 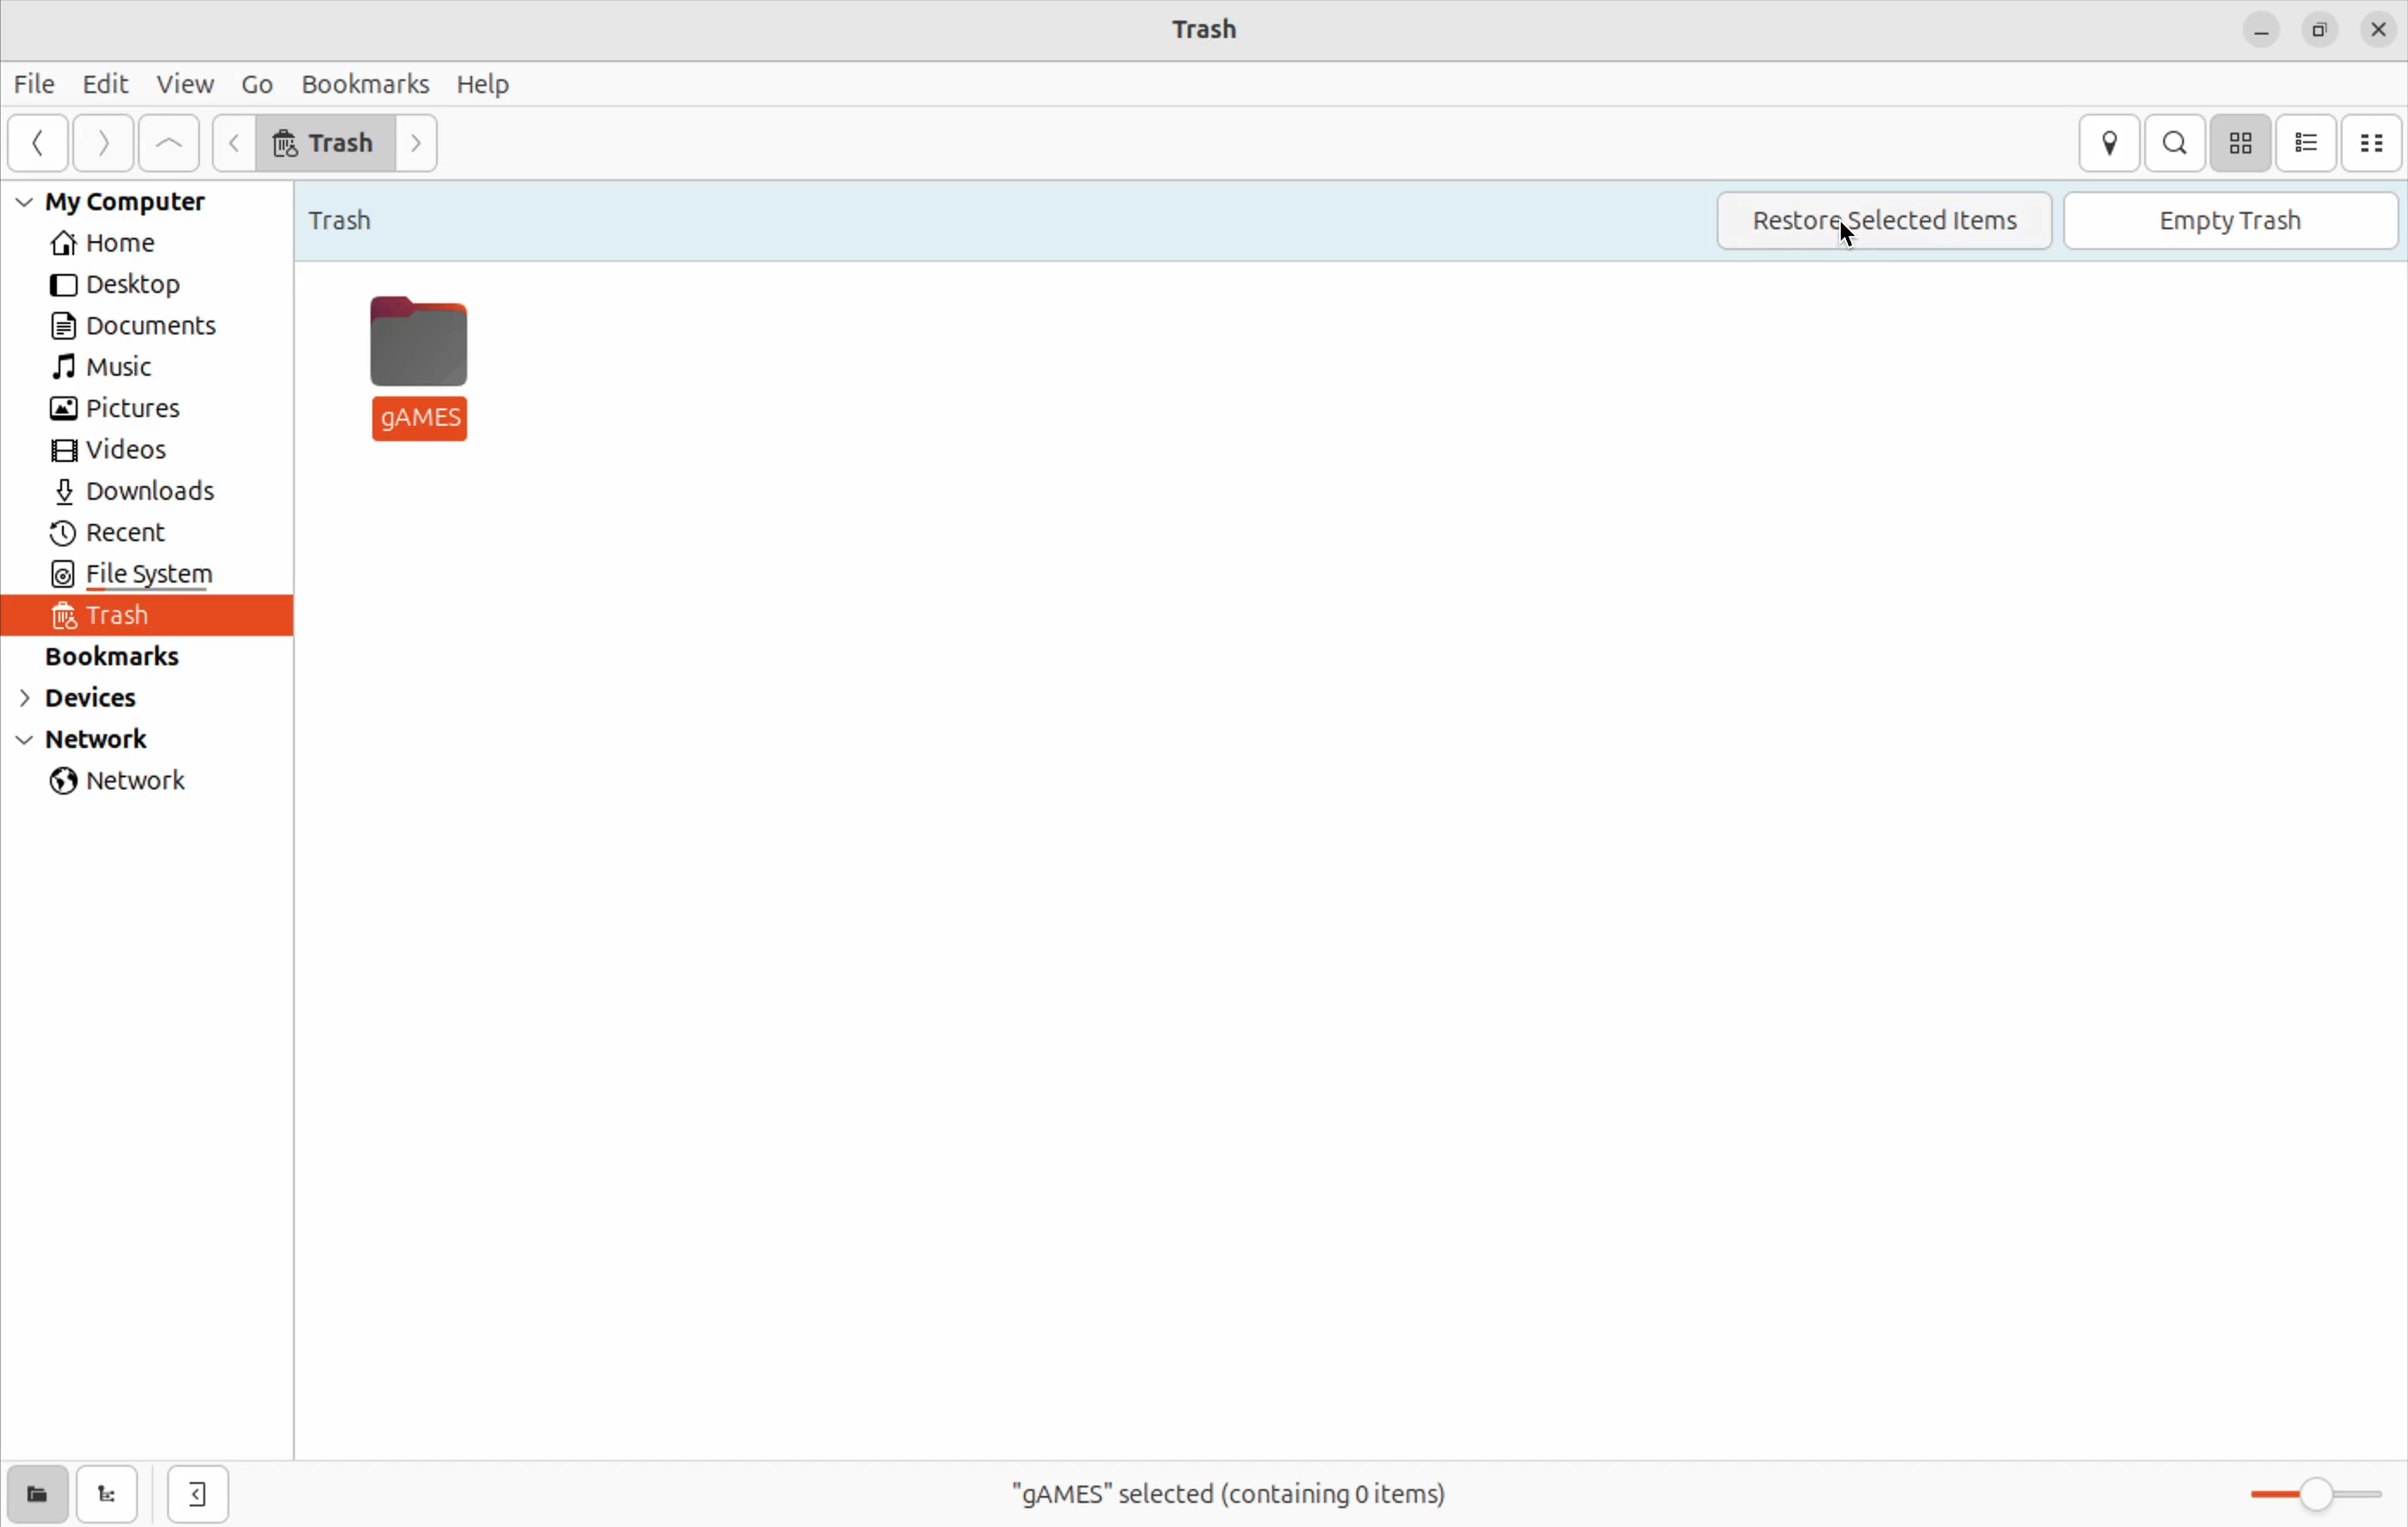 I want to click on next, so click(x=103, y=144).